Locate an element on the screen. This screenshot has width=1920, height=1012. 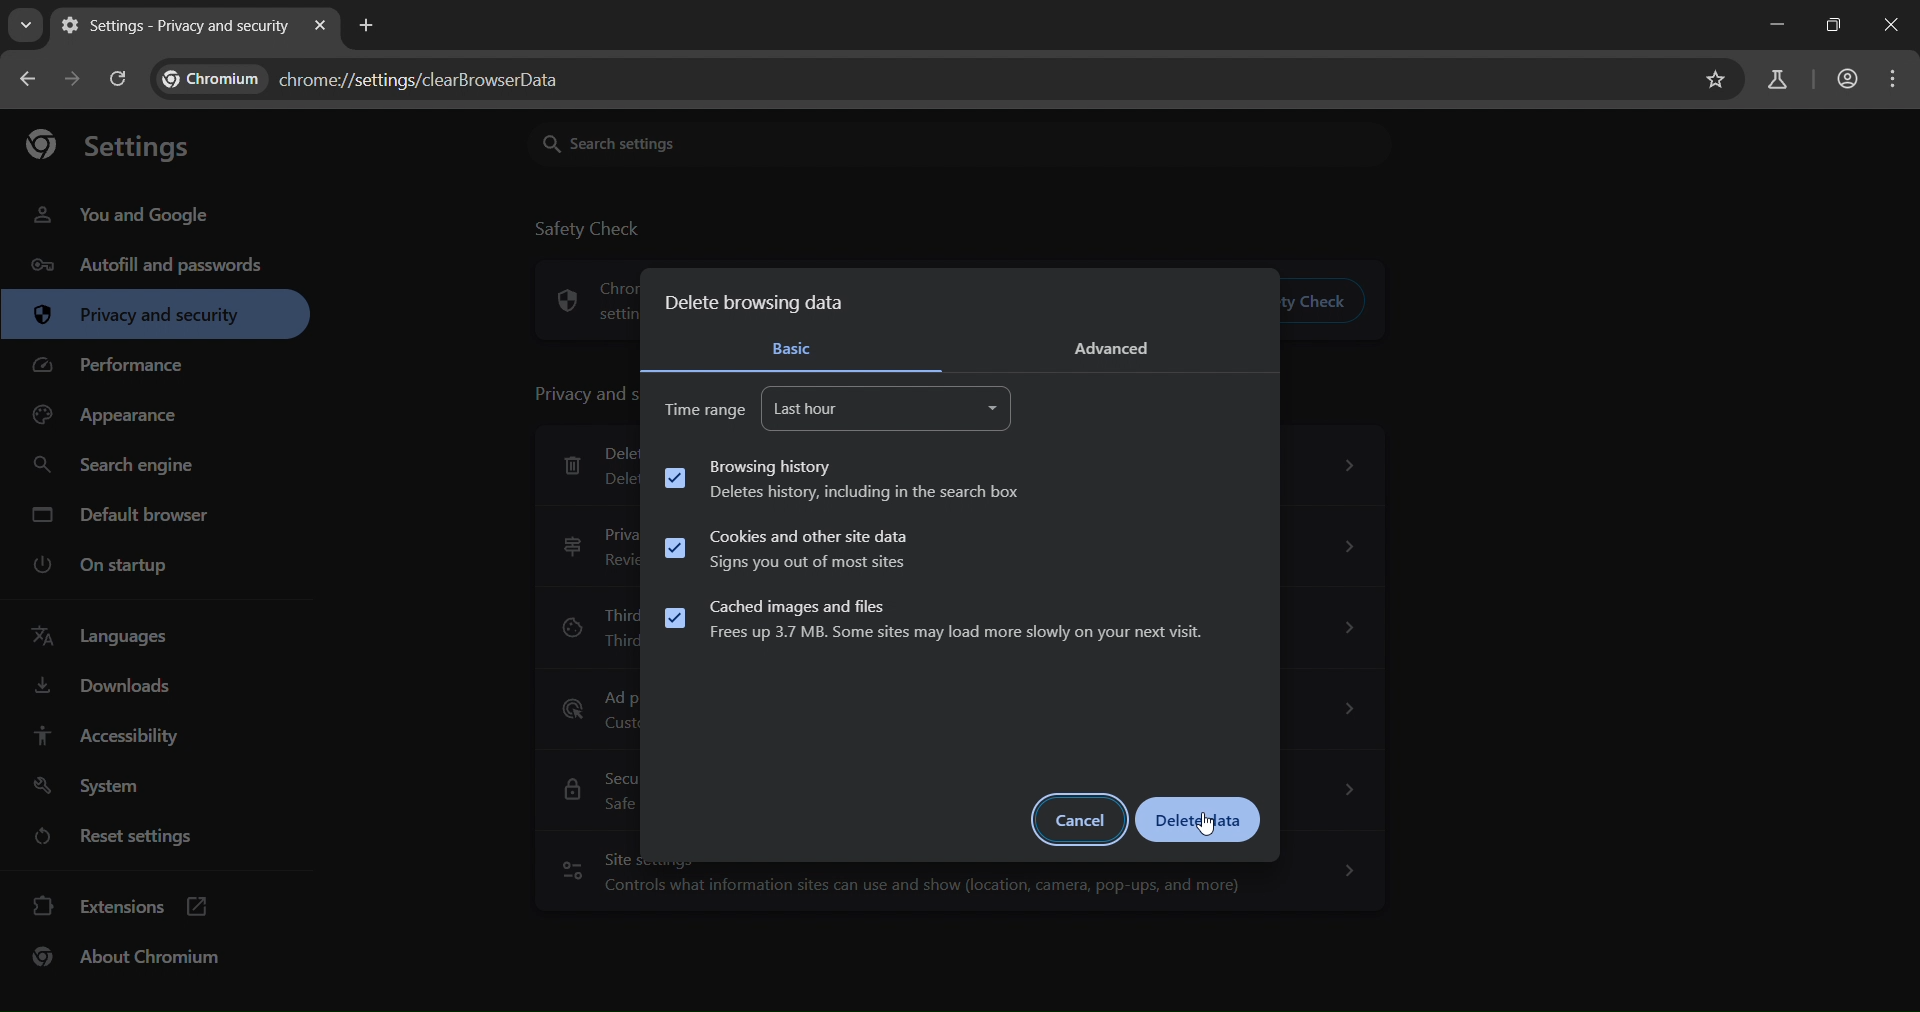
Cached images and files
Frees up 3.7 MB. Some sites may load more slowly on your next visit. is located at coordinates (932, 622).